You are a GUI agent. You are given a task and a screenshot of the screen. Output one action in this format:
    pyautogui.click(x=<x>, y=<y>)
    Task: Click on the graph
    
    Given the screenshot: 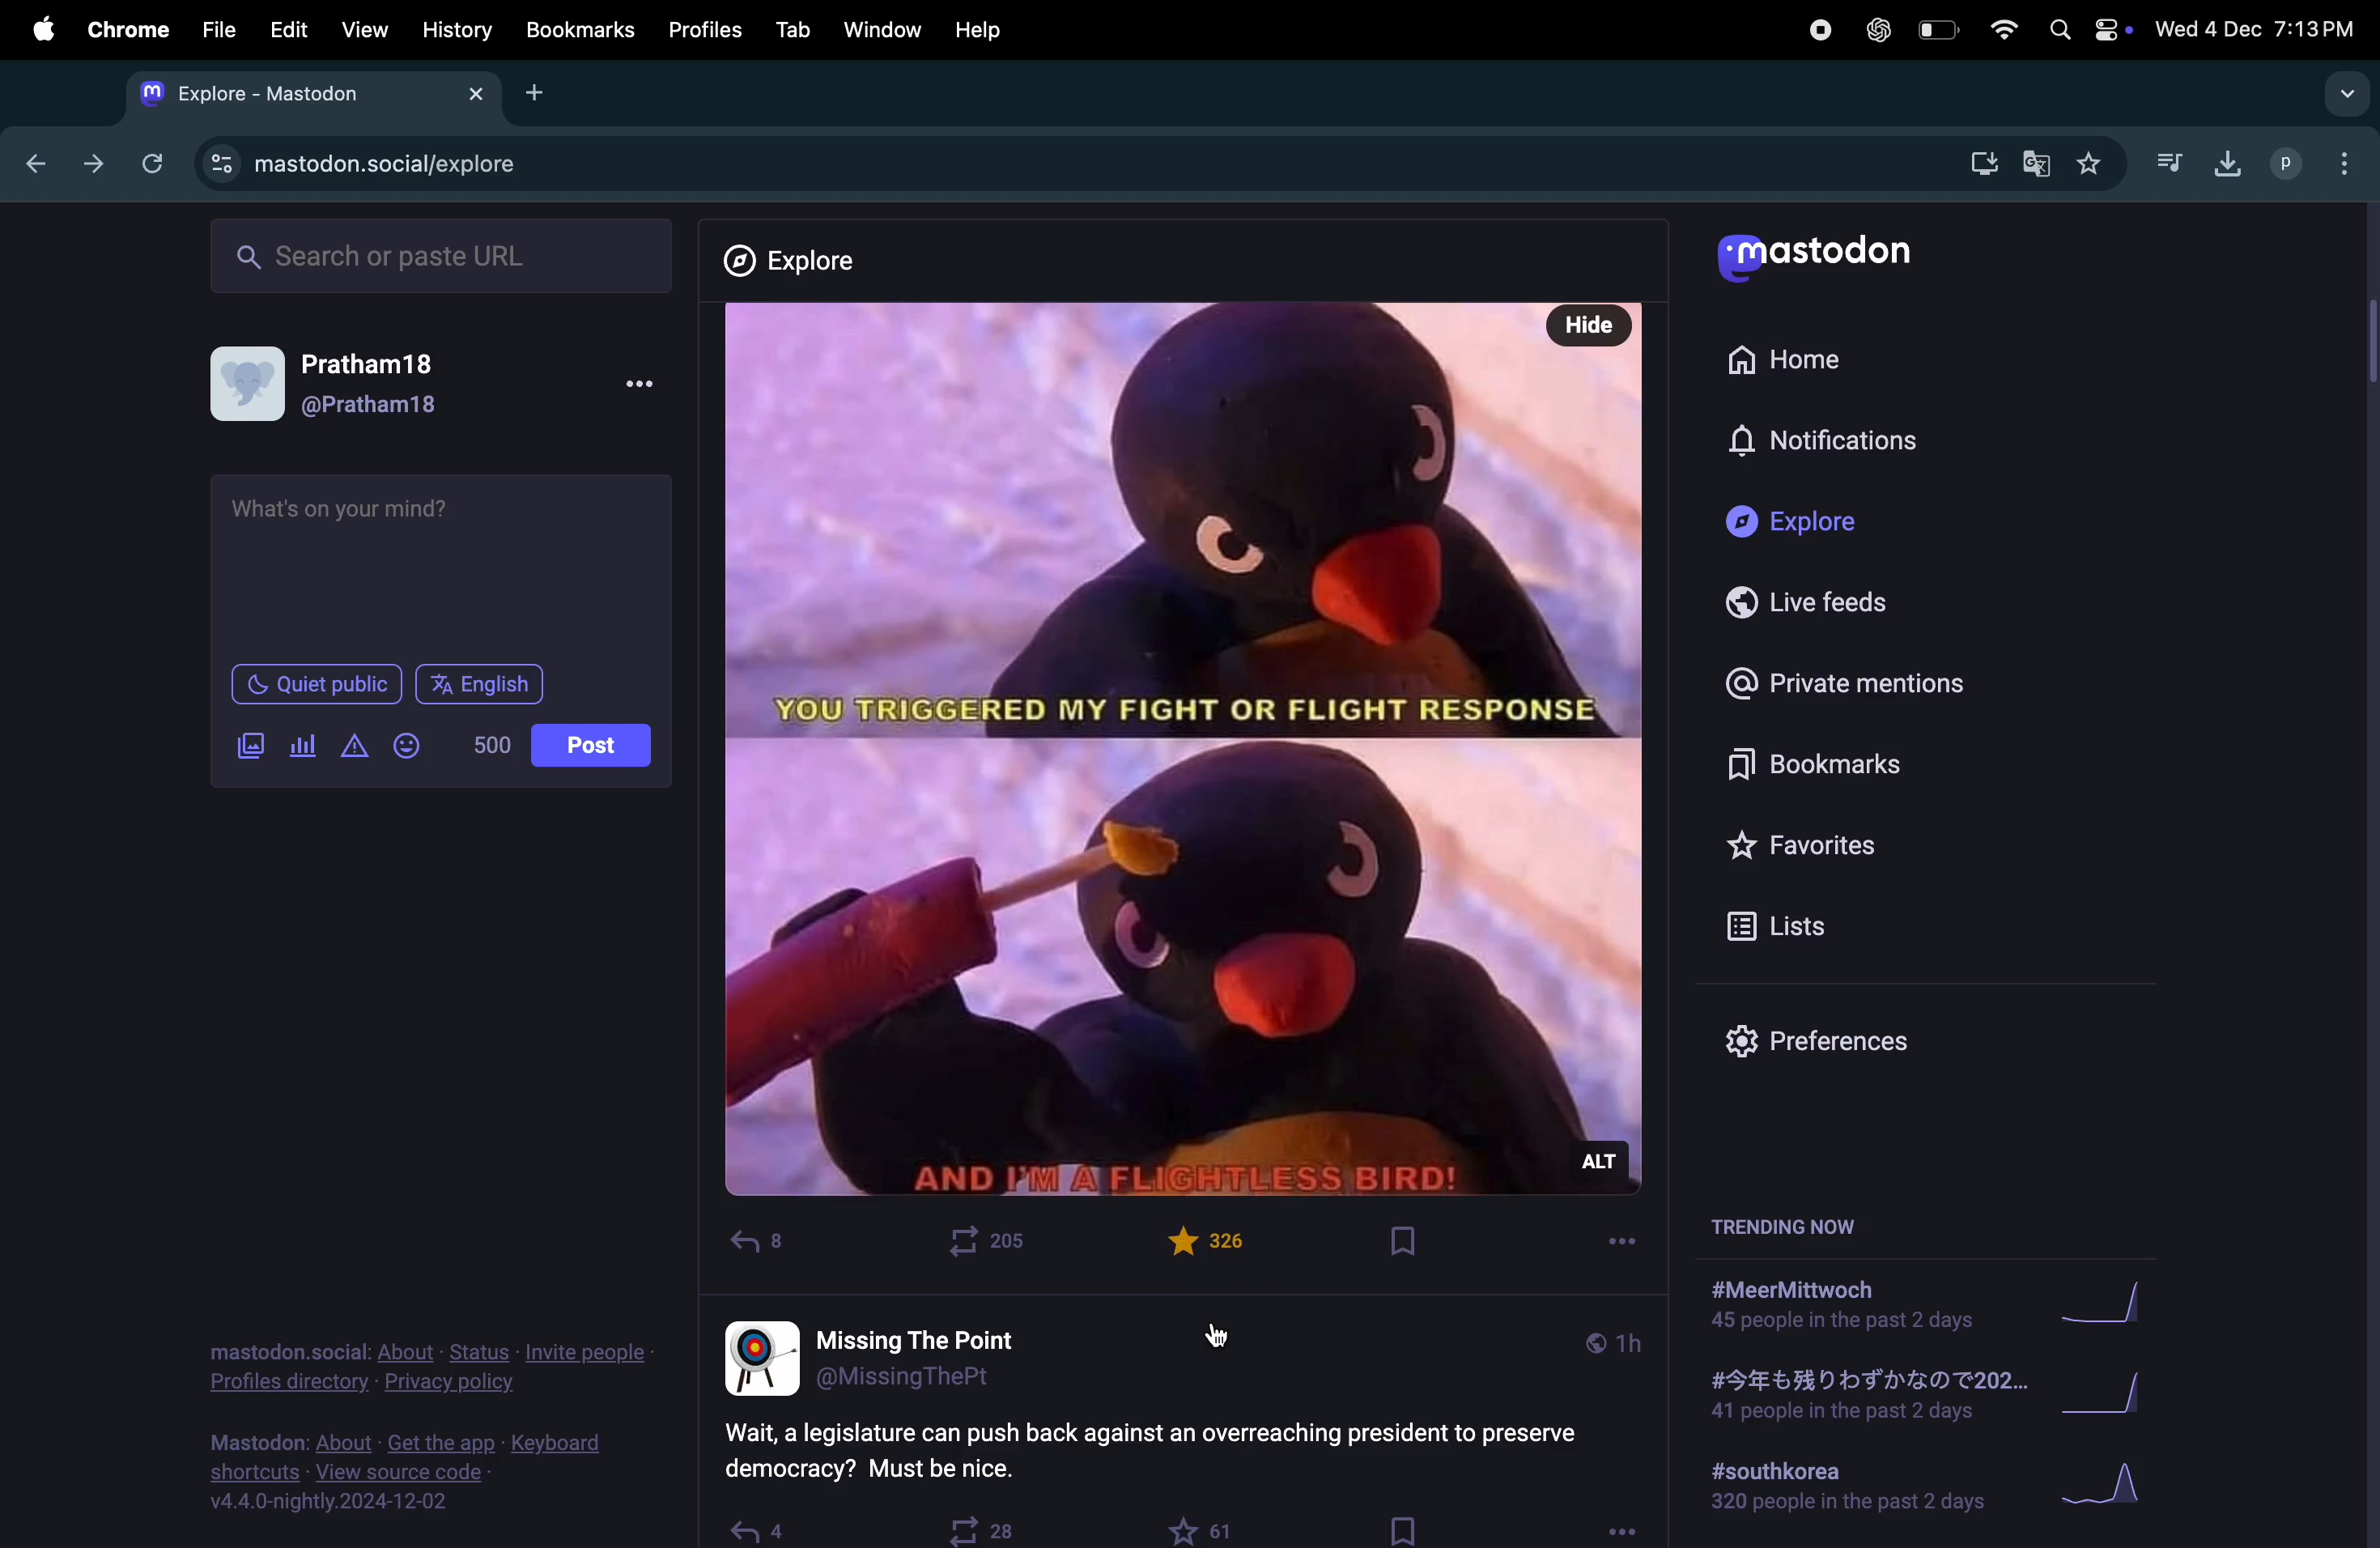 What is the action you would take?
    pyautogui.click(x=2104, y=1391)
    